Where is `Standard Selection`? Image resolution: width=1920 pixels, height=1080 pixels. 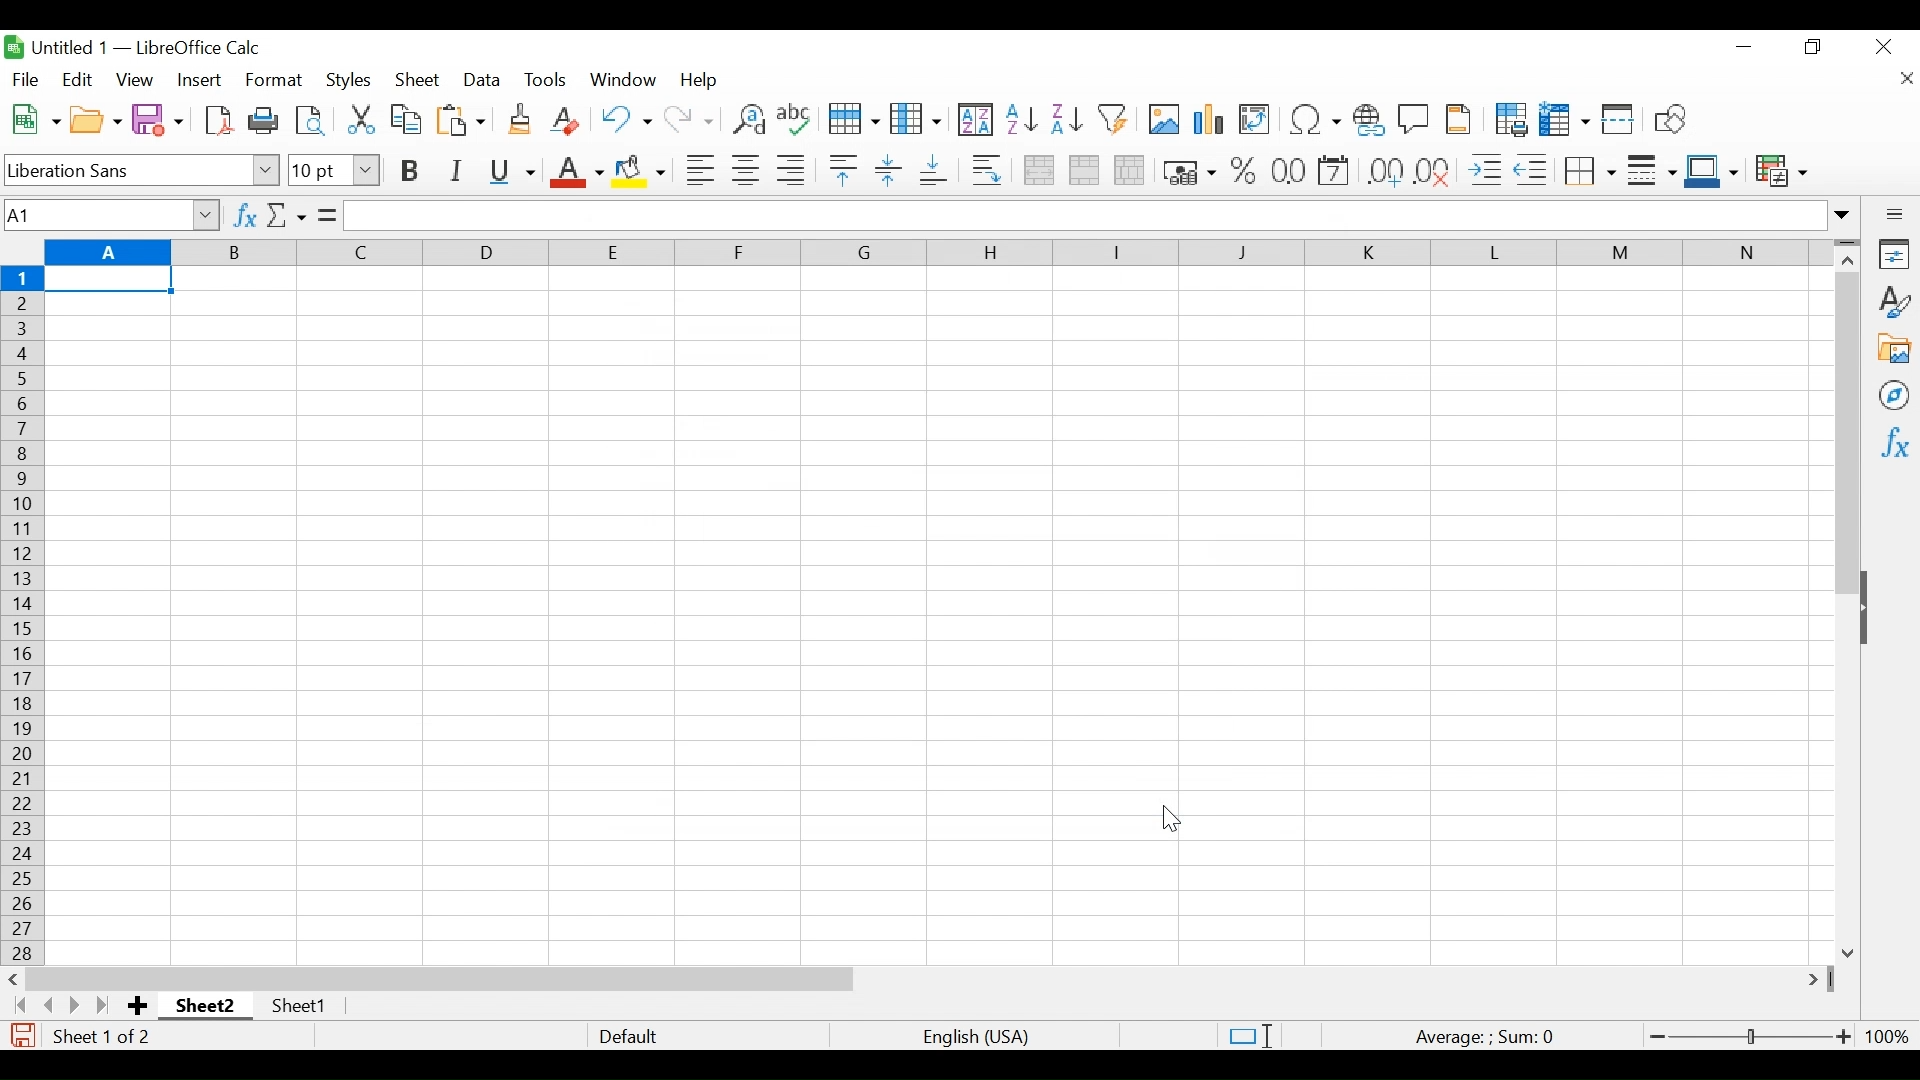
Standard Selection is located at coordinates (1253, 1033).